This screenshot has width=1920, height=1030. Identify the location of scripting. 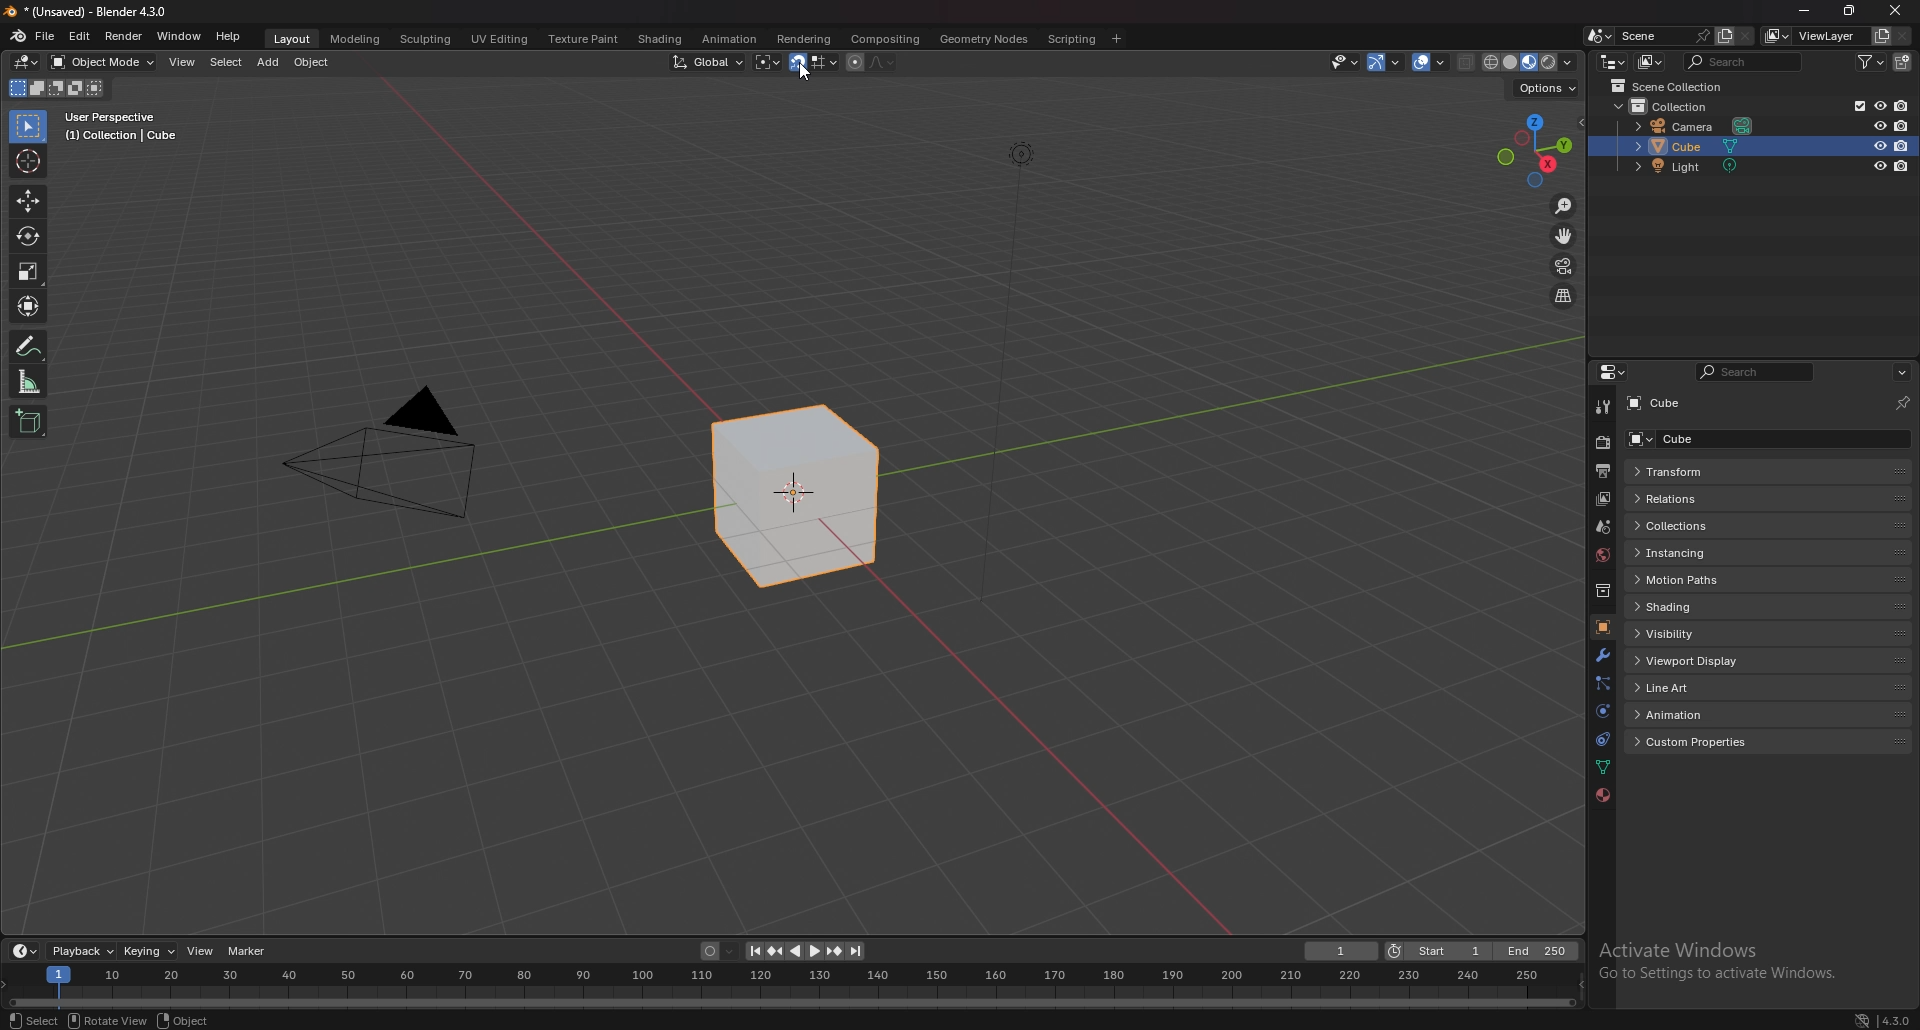
(1072, 38).